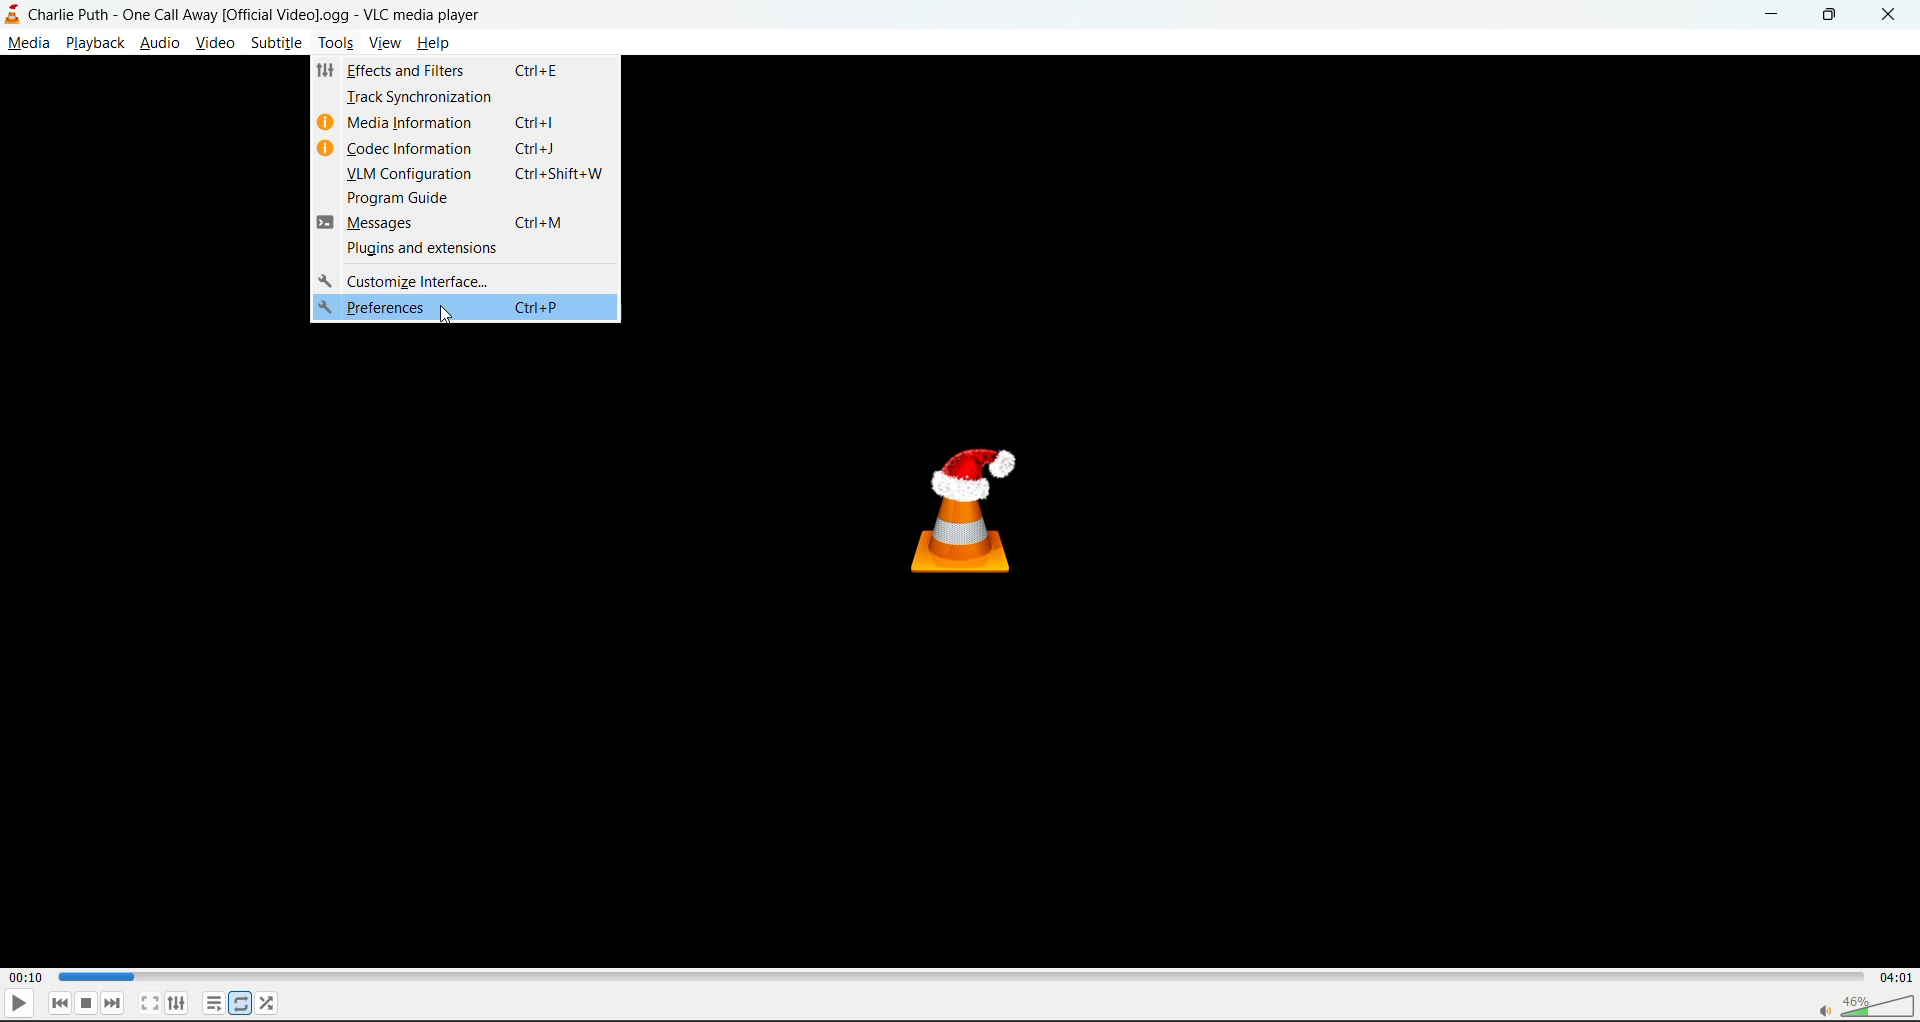 The image size is (1920, 1022). Describe the element at coordinates (279, 45) in the screenshot. I see `subtitle` at that location.